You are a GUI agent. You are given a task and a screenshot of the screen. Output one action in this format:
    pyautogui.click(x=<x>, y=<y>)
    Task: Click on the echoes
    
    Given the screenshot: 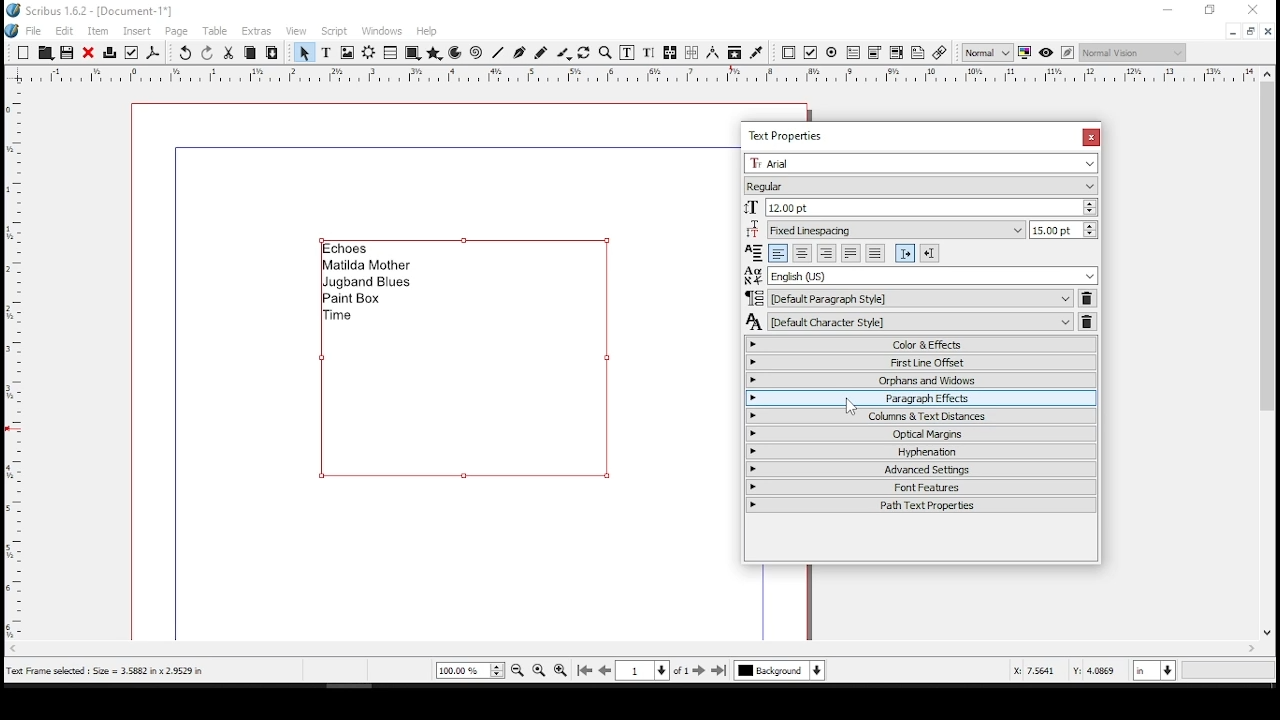 What is the action you would take?
    pyautogui.click(x=349, y=248)
    